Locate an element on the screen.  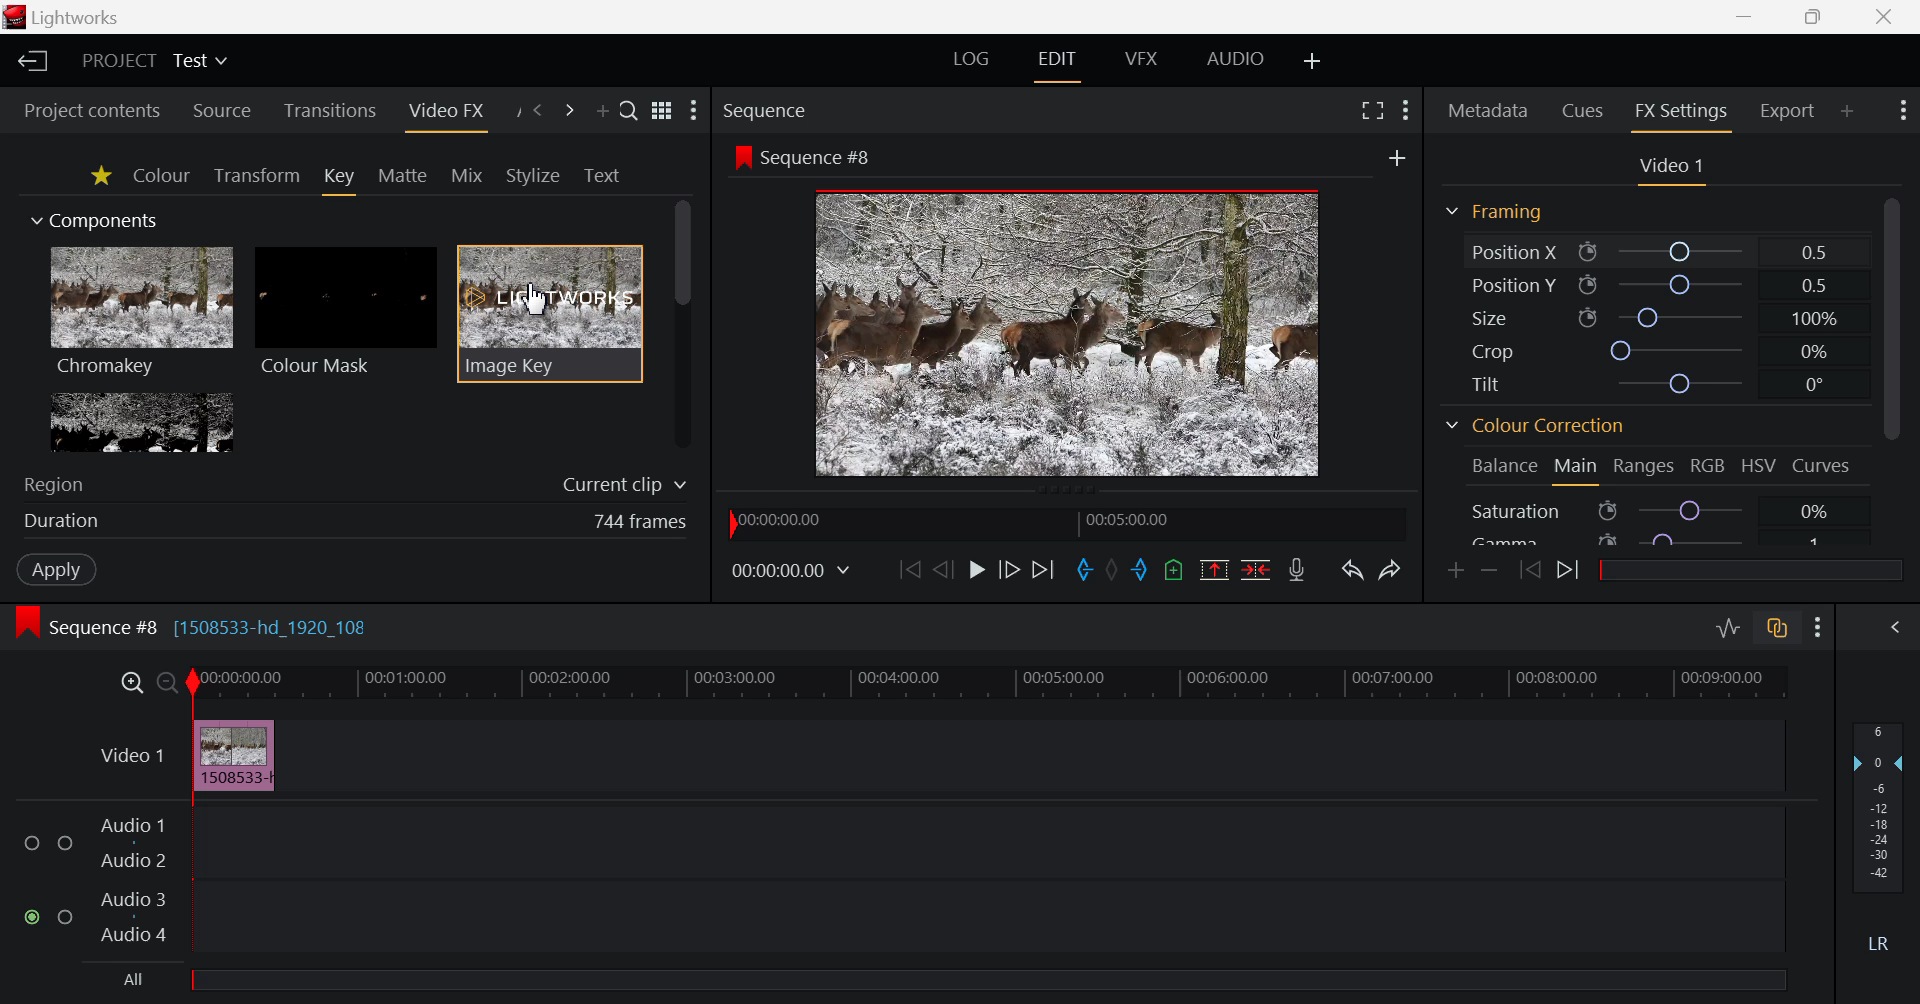
Project contents is located at coordinates (83, 108).